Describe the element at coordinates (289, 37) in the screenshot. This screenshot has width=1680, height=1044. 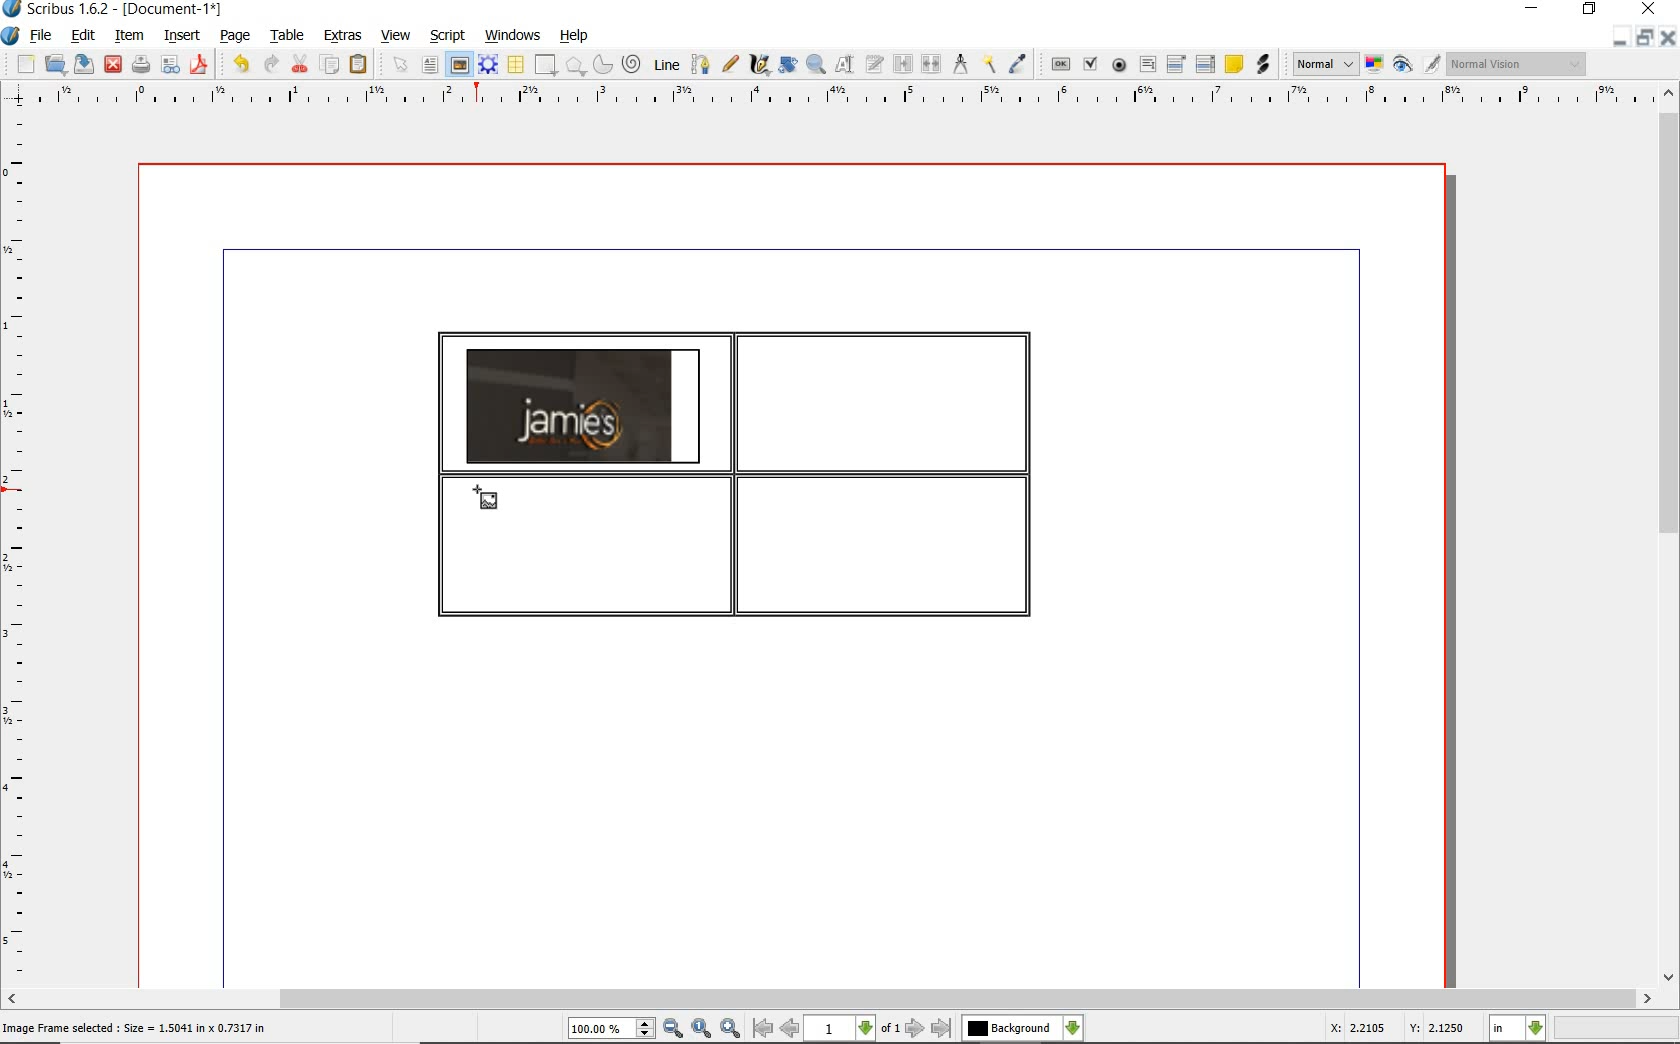
I see `table` at that location.